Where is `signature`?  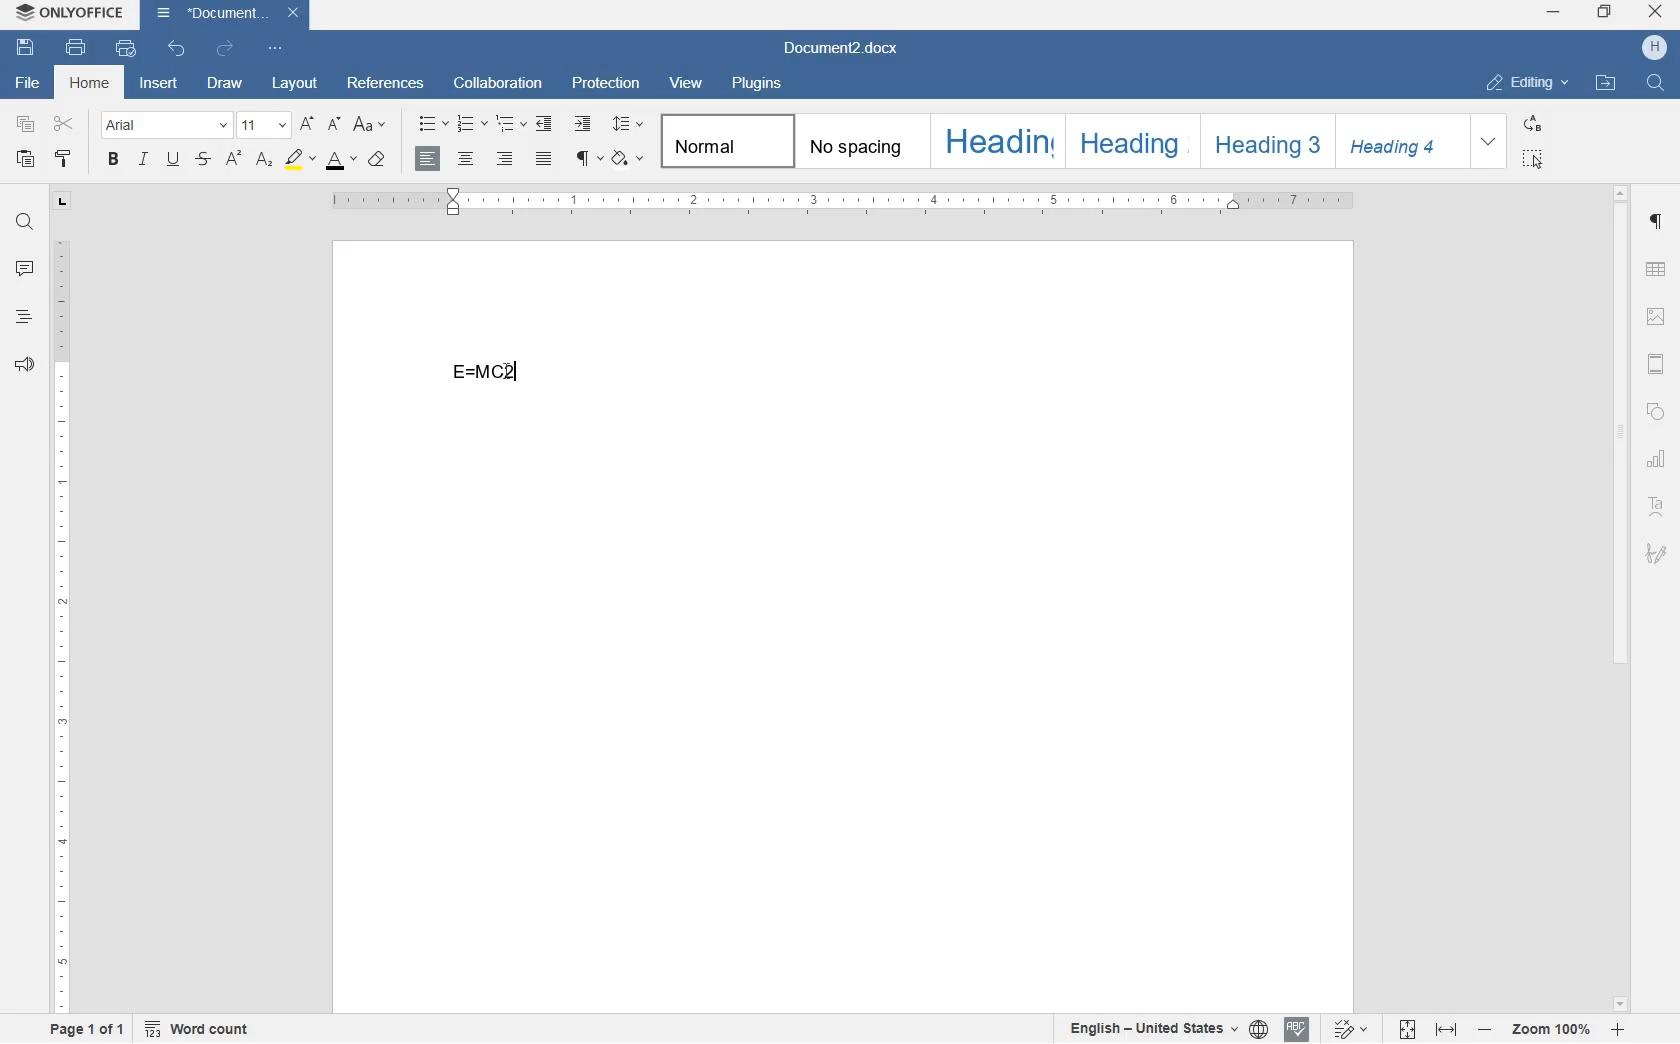 signature is located at coordinates (1658, 556).